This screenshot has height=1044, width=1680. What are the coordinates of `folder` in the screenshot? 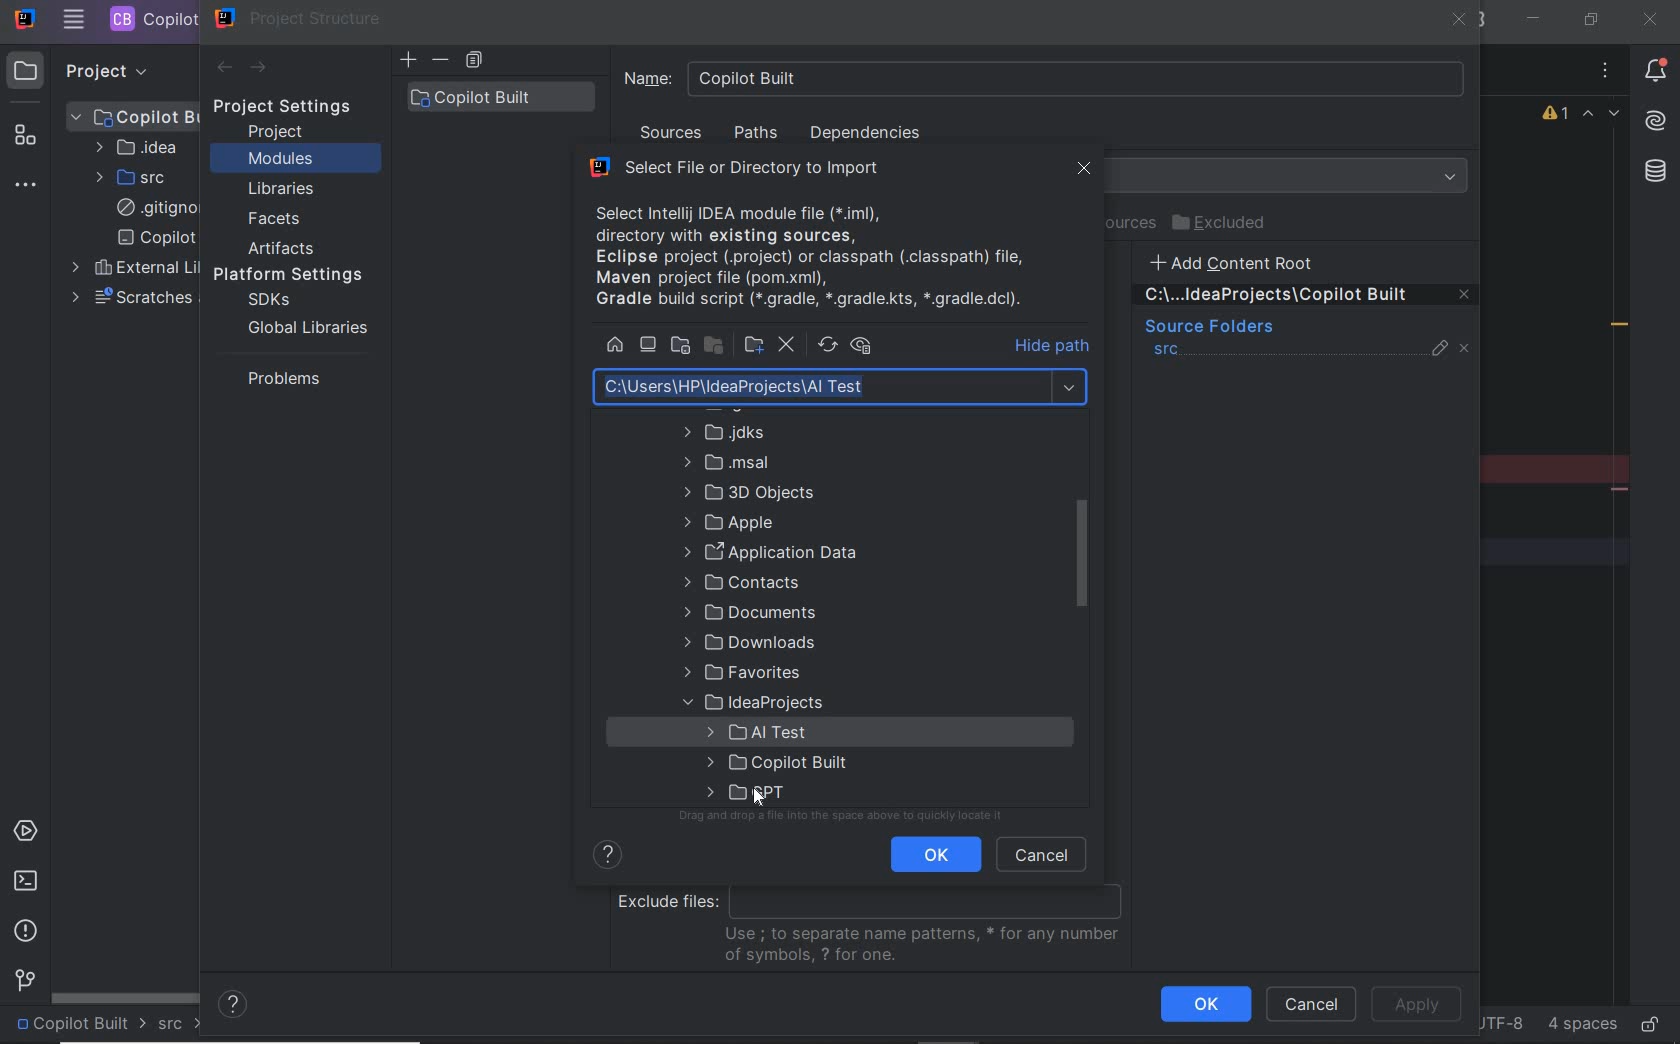 It's located at (750, 611).